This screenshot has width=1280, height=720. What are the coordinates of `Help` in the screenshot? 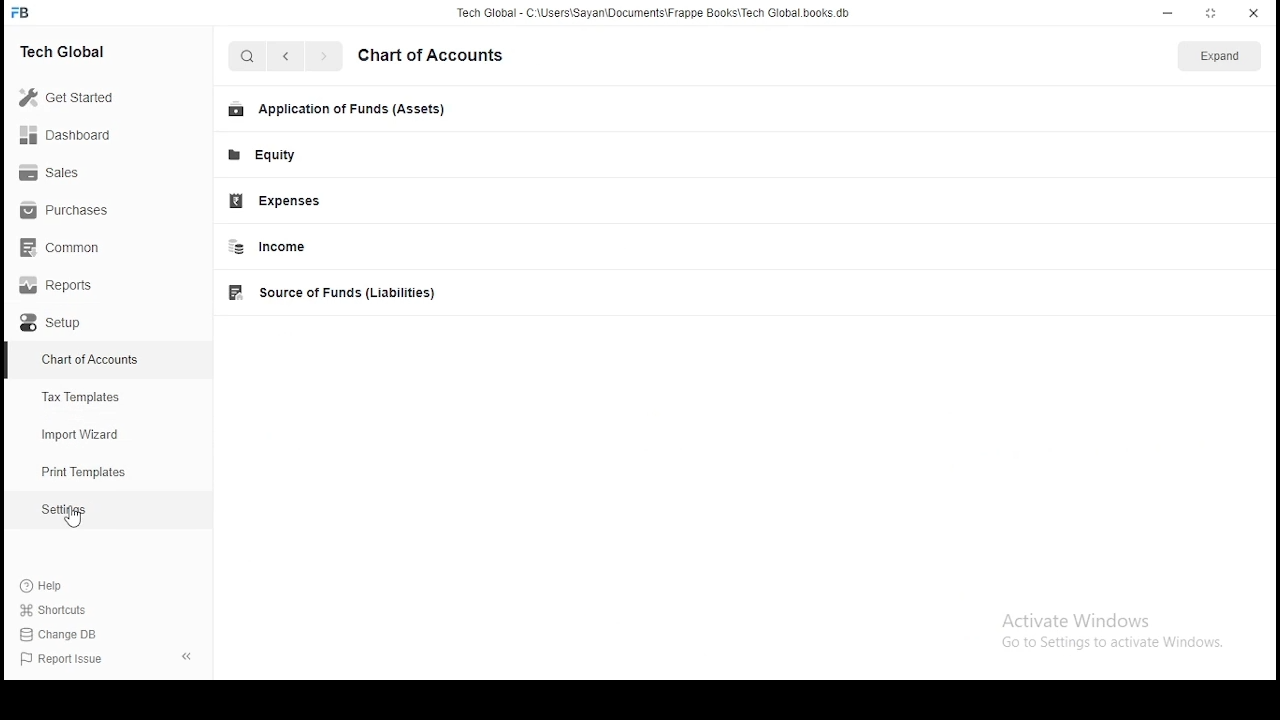 It's located at (56, 588).